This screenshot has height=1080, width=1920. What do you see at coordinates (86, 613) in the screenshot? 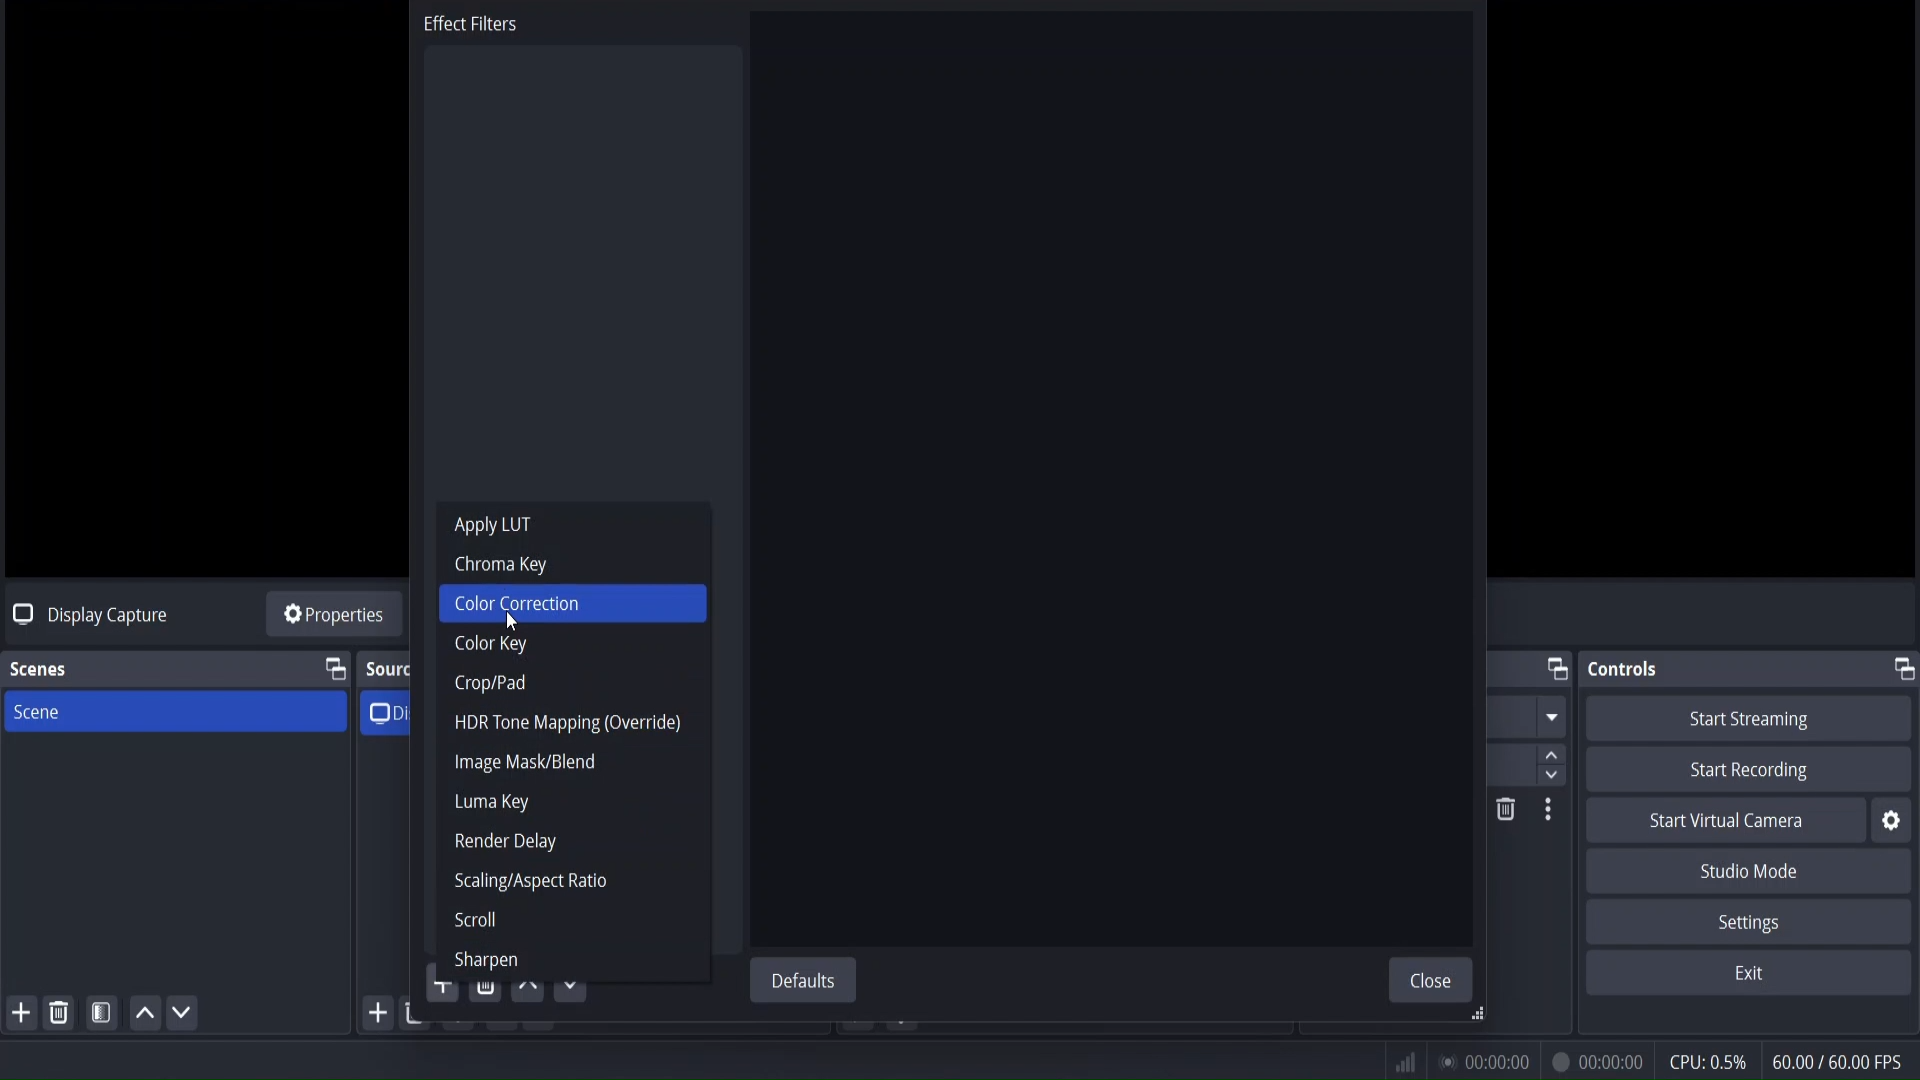
I see `no source selected` at bounding box center [86, 613].